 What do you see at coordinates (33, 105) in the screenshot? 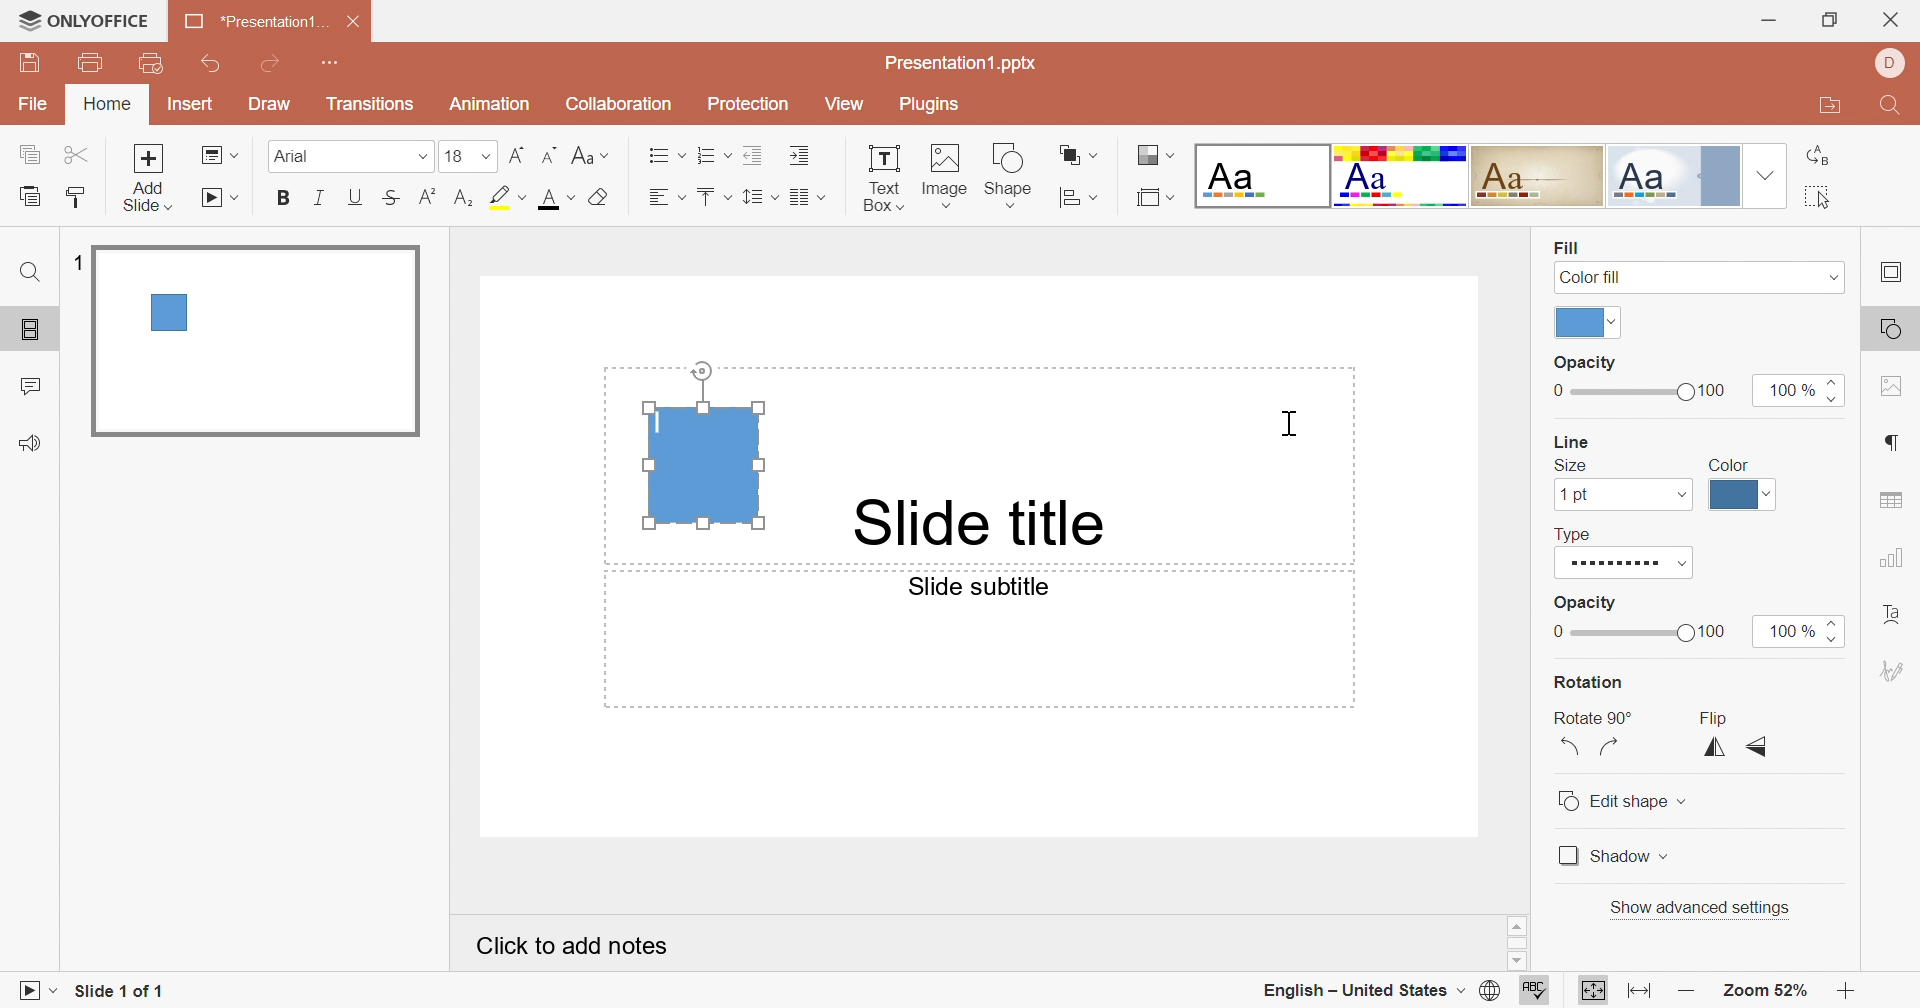
I see `File` at bounding box center [33, 105].